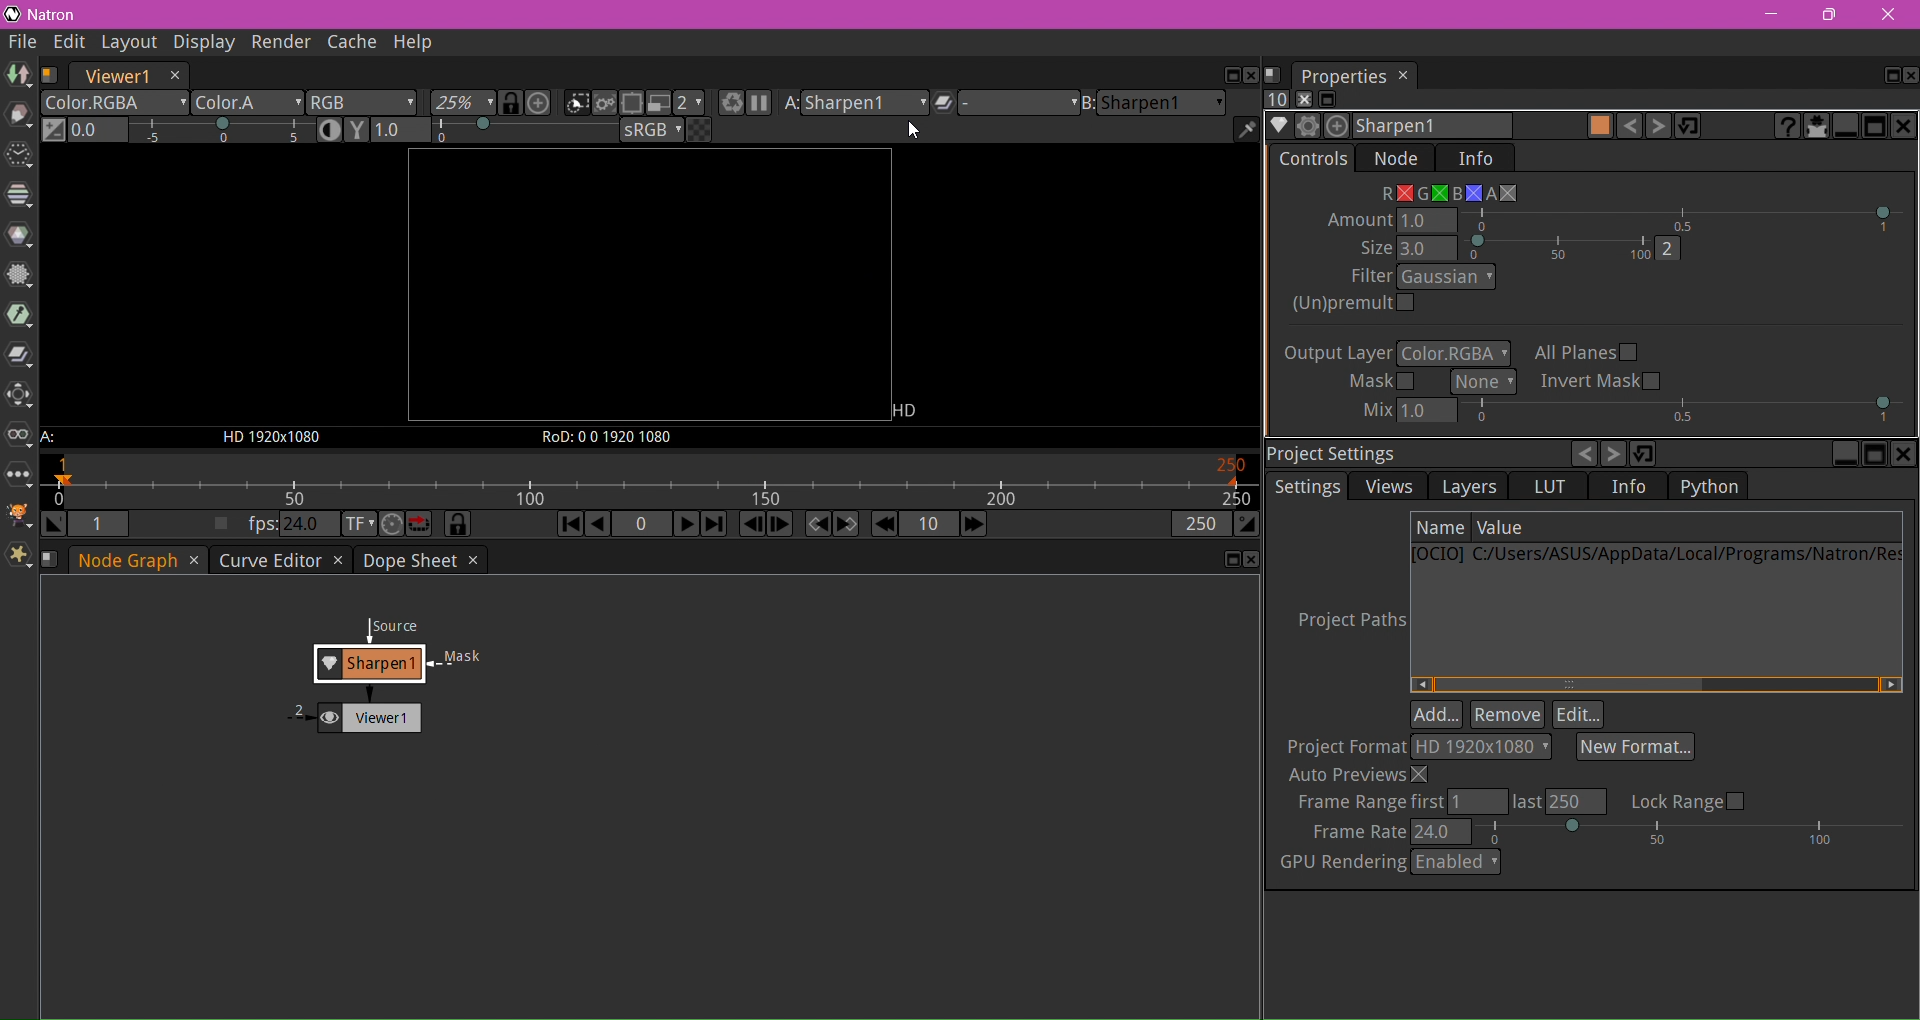 The image size is (1920, 1020). What do you see at coordinates (684, 523) in the screenshot?
I see `Play Forward` at bounding box center [684, 523].